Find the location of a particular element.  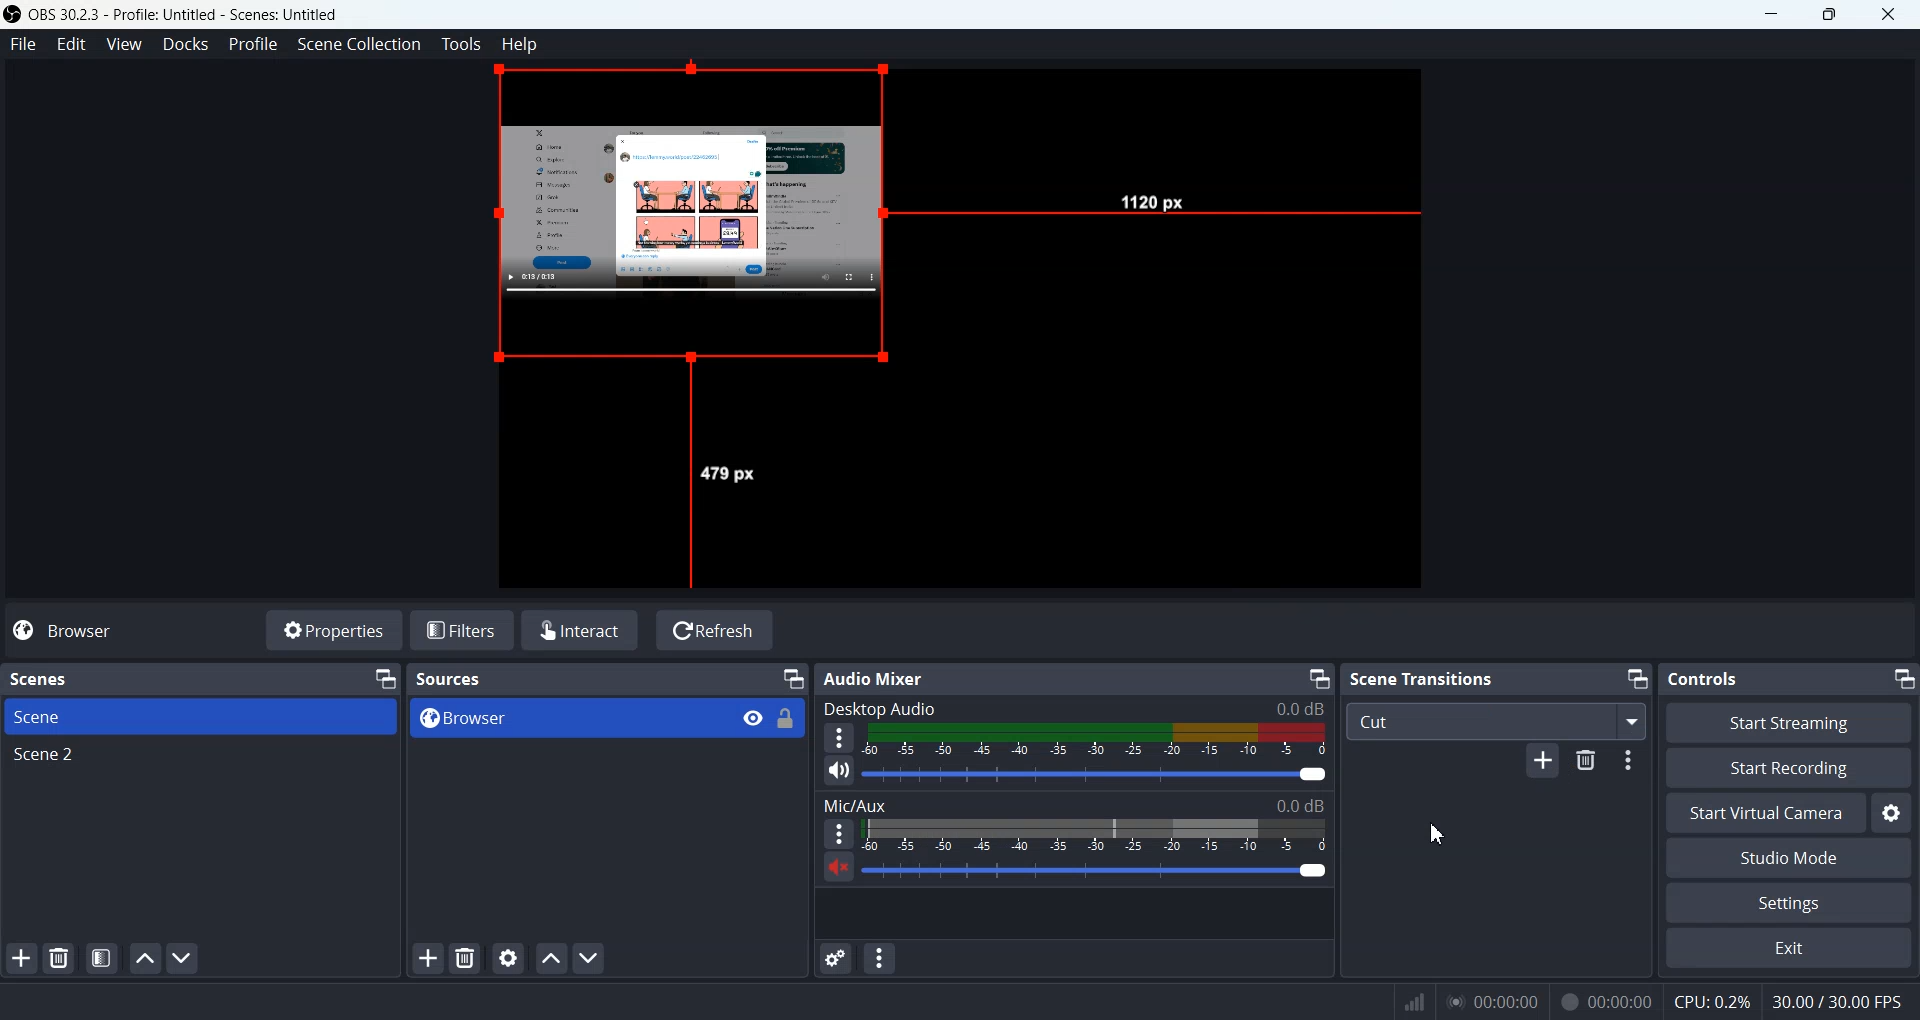

Scene is located at coordinates (199, 716).